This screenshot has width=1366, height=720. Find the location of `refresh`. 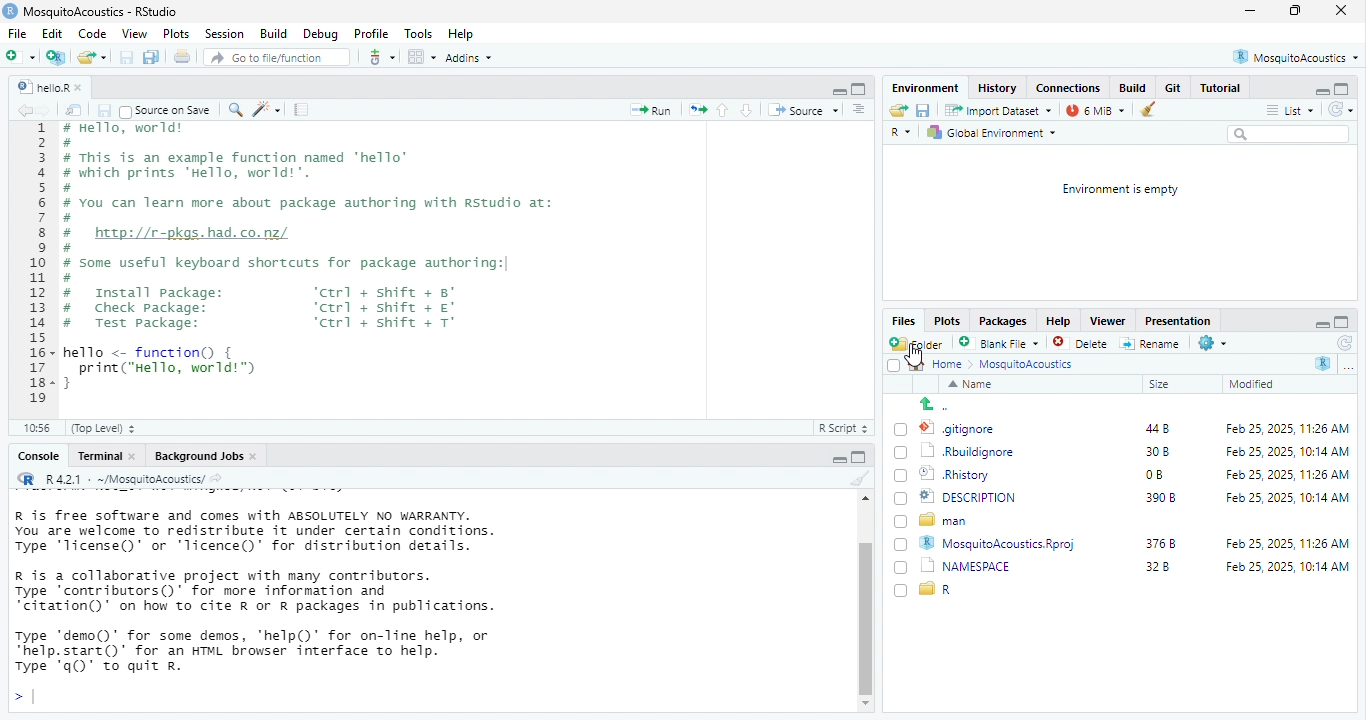

refresh is located at coordinates (1340, 343).